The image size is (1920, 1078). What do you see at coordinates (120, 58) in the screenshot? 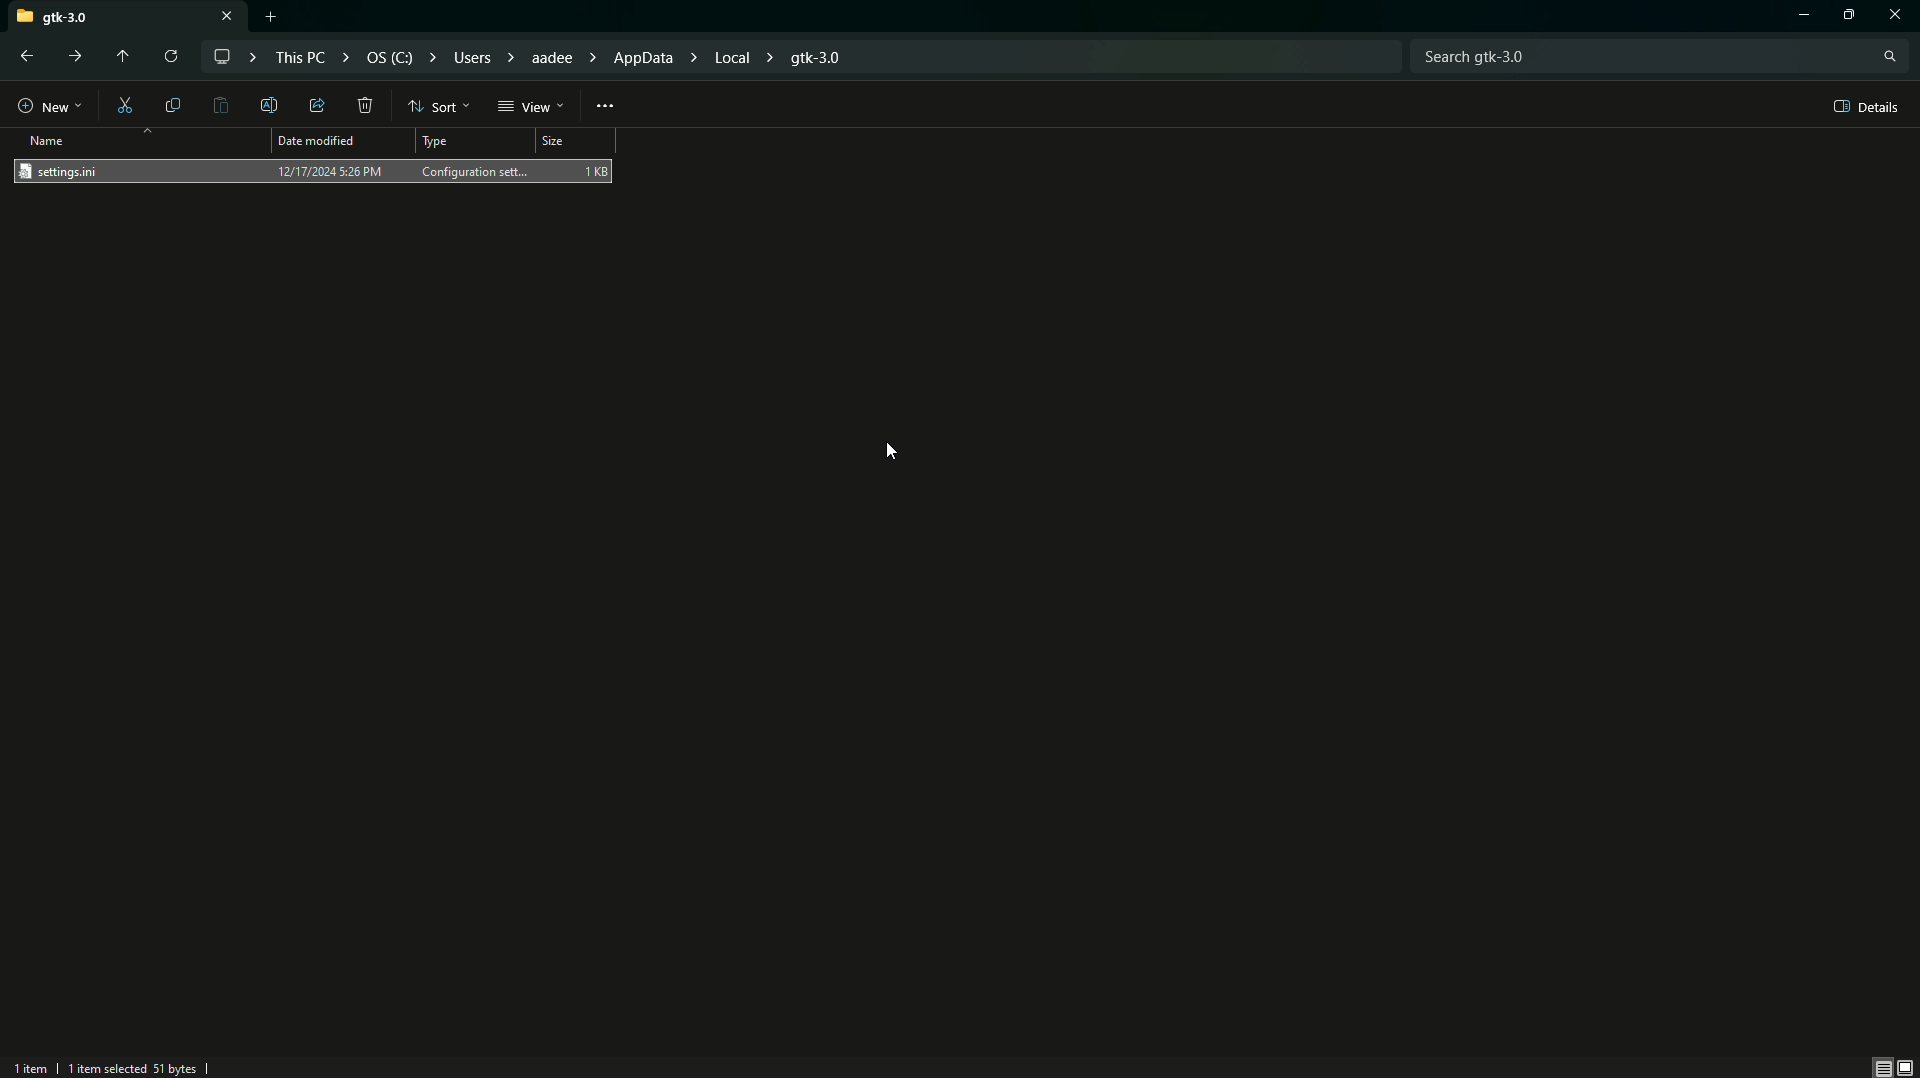
I see `Move up` at bounding box center [120, 58].